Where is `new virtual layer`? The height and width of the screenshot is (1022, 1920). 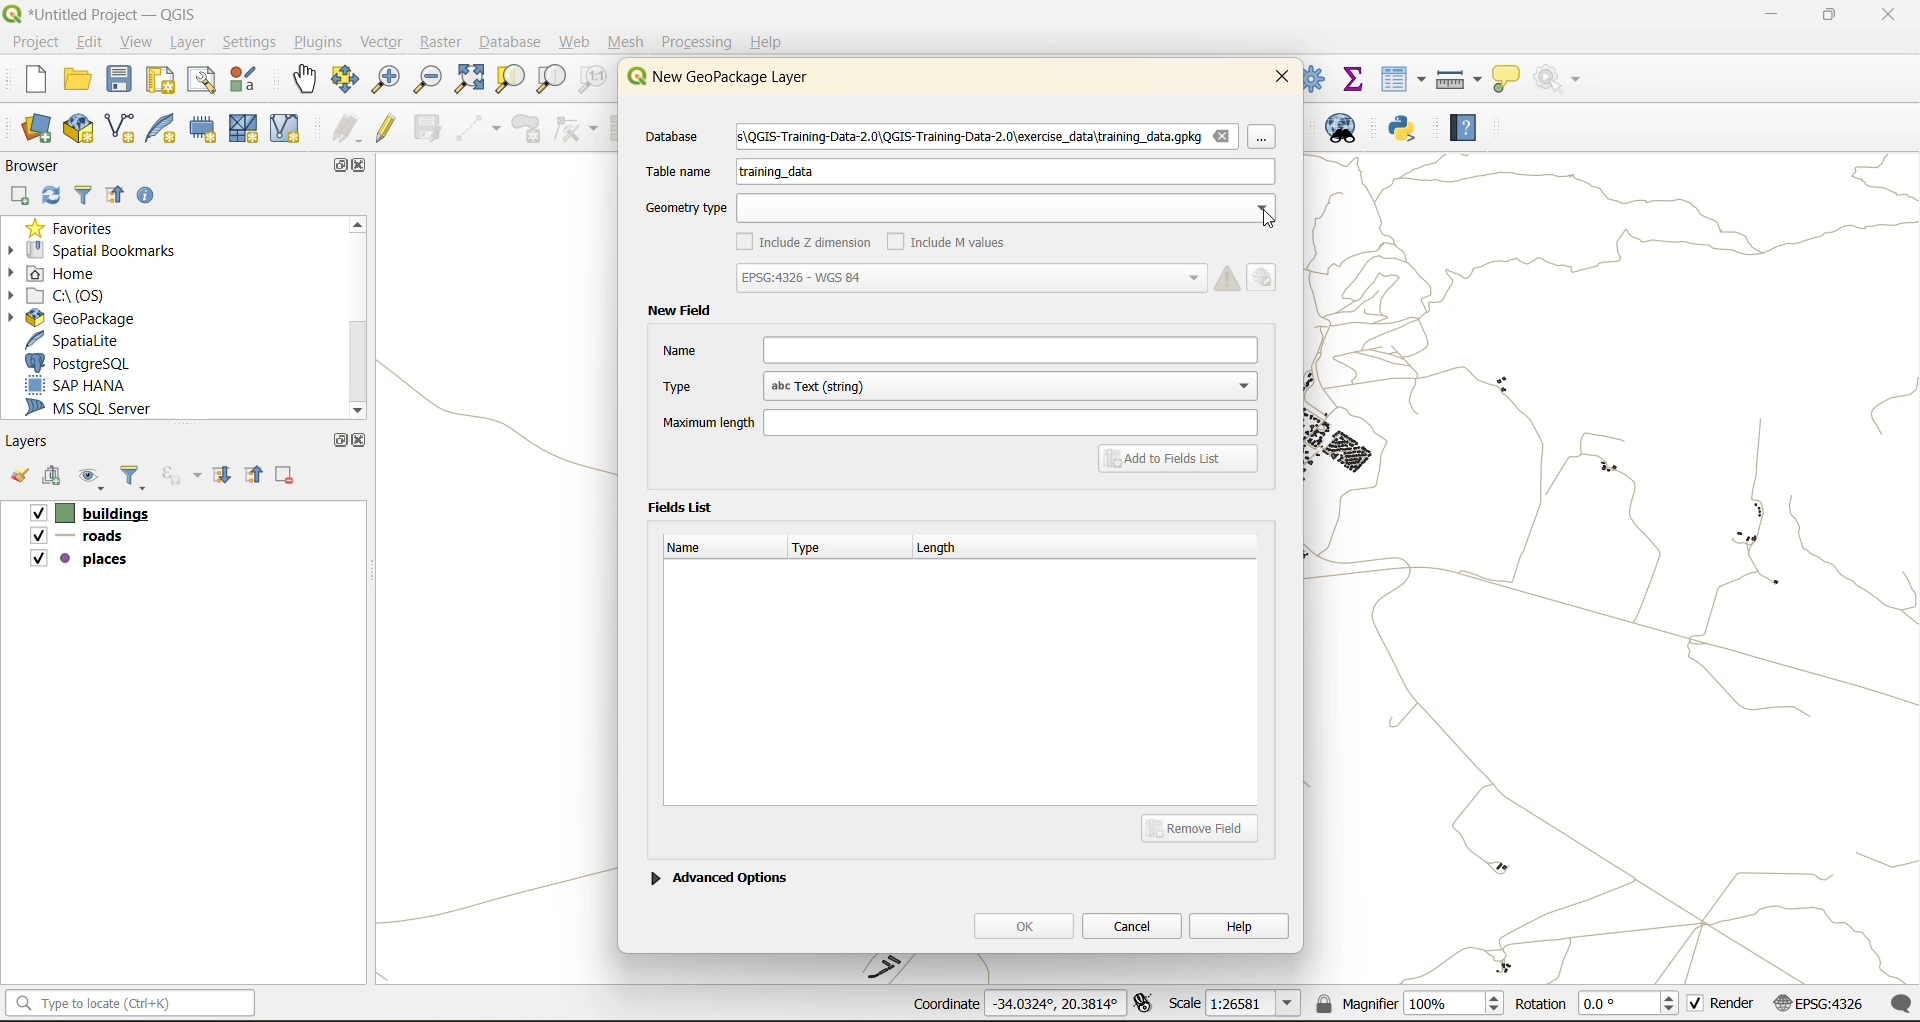
new virtual layer is located at coordinates (285, 129).